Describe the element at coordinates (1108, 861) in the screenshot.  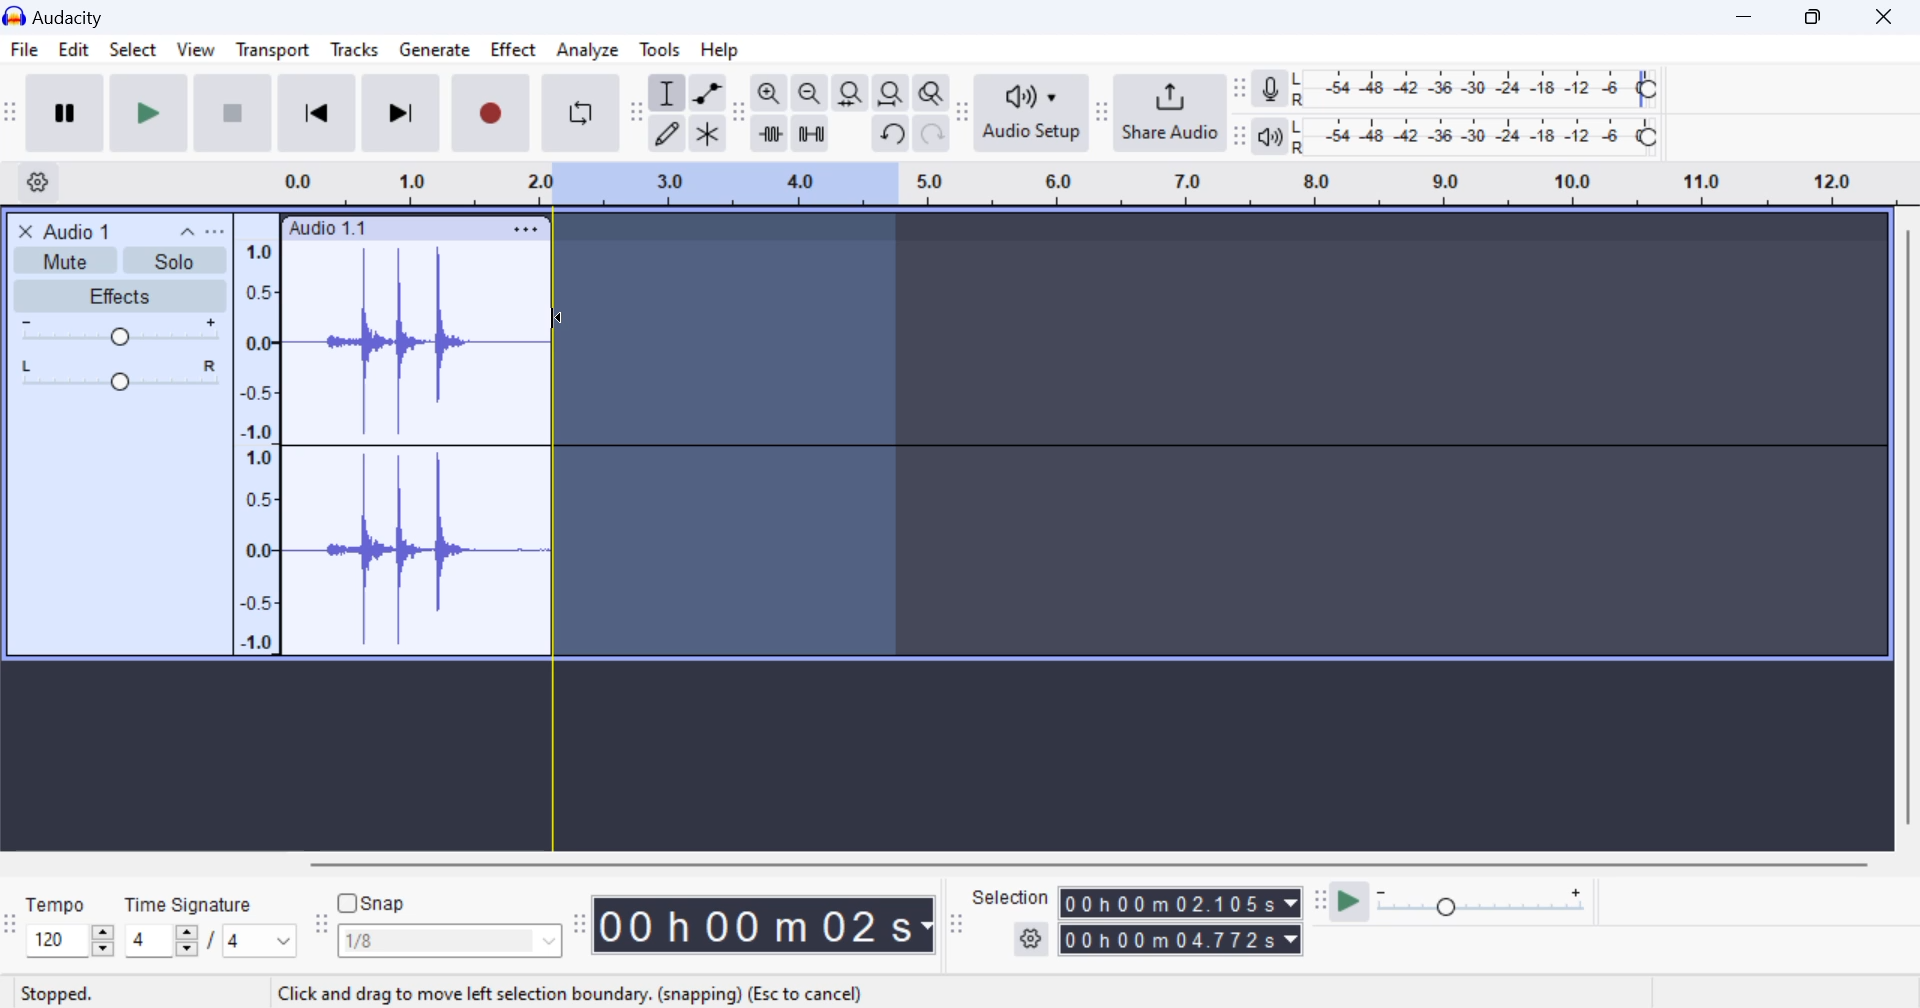
I see `horizontal scrollbar` at that location.